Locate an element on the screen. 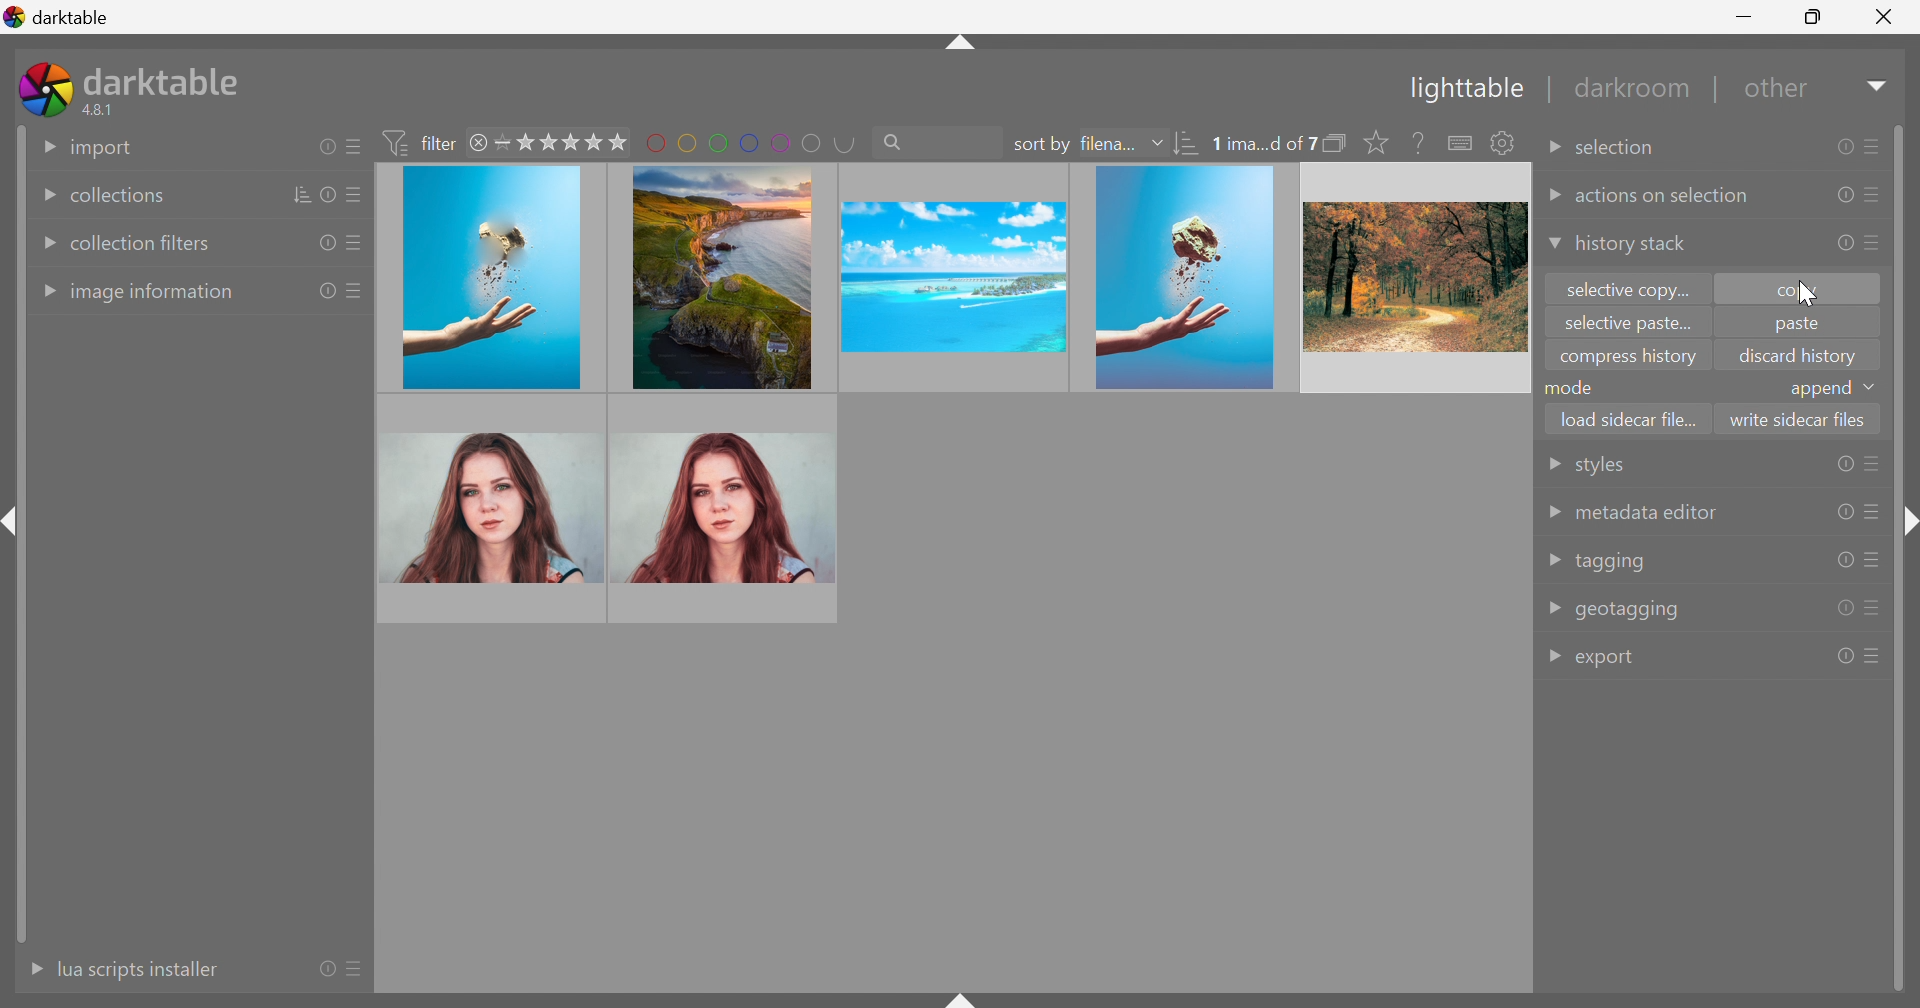 This screenshot has width=1920, height=1008. compress history is located at coordinates (1628, 359).